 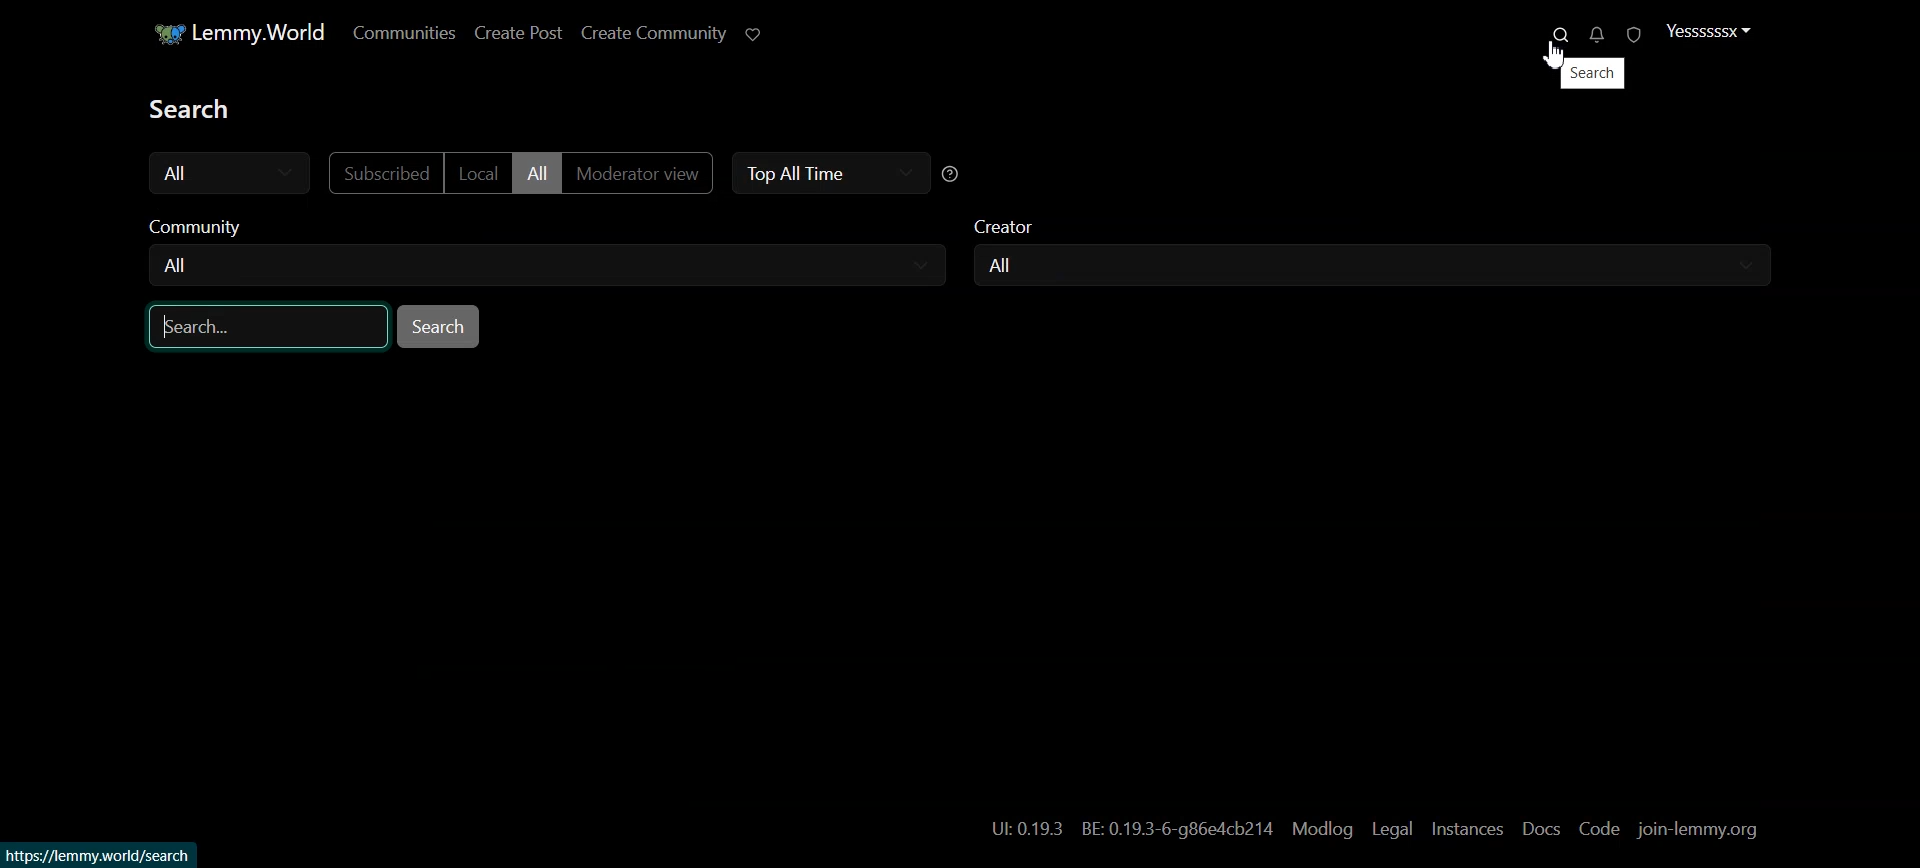 What do you see at coordinates (1594, 76) in the screenshot?
I see `search` at bounding box center [1594, 76].